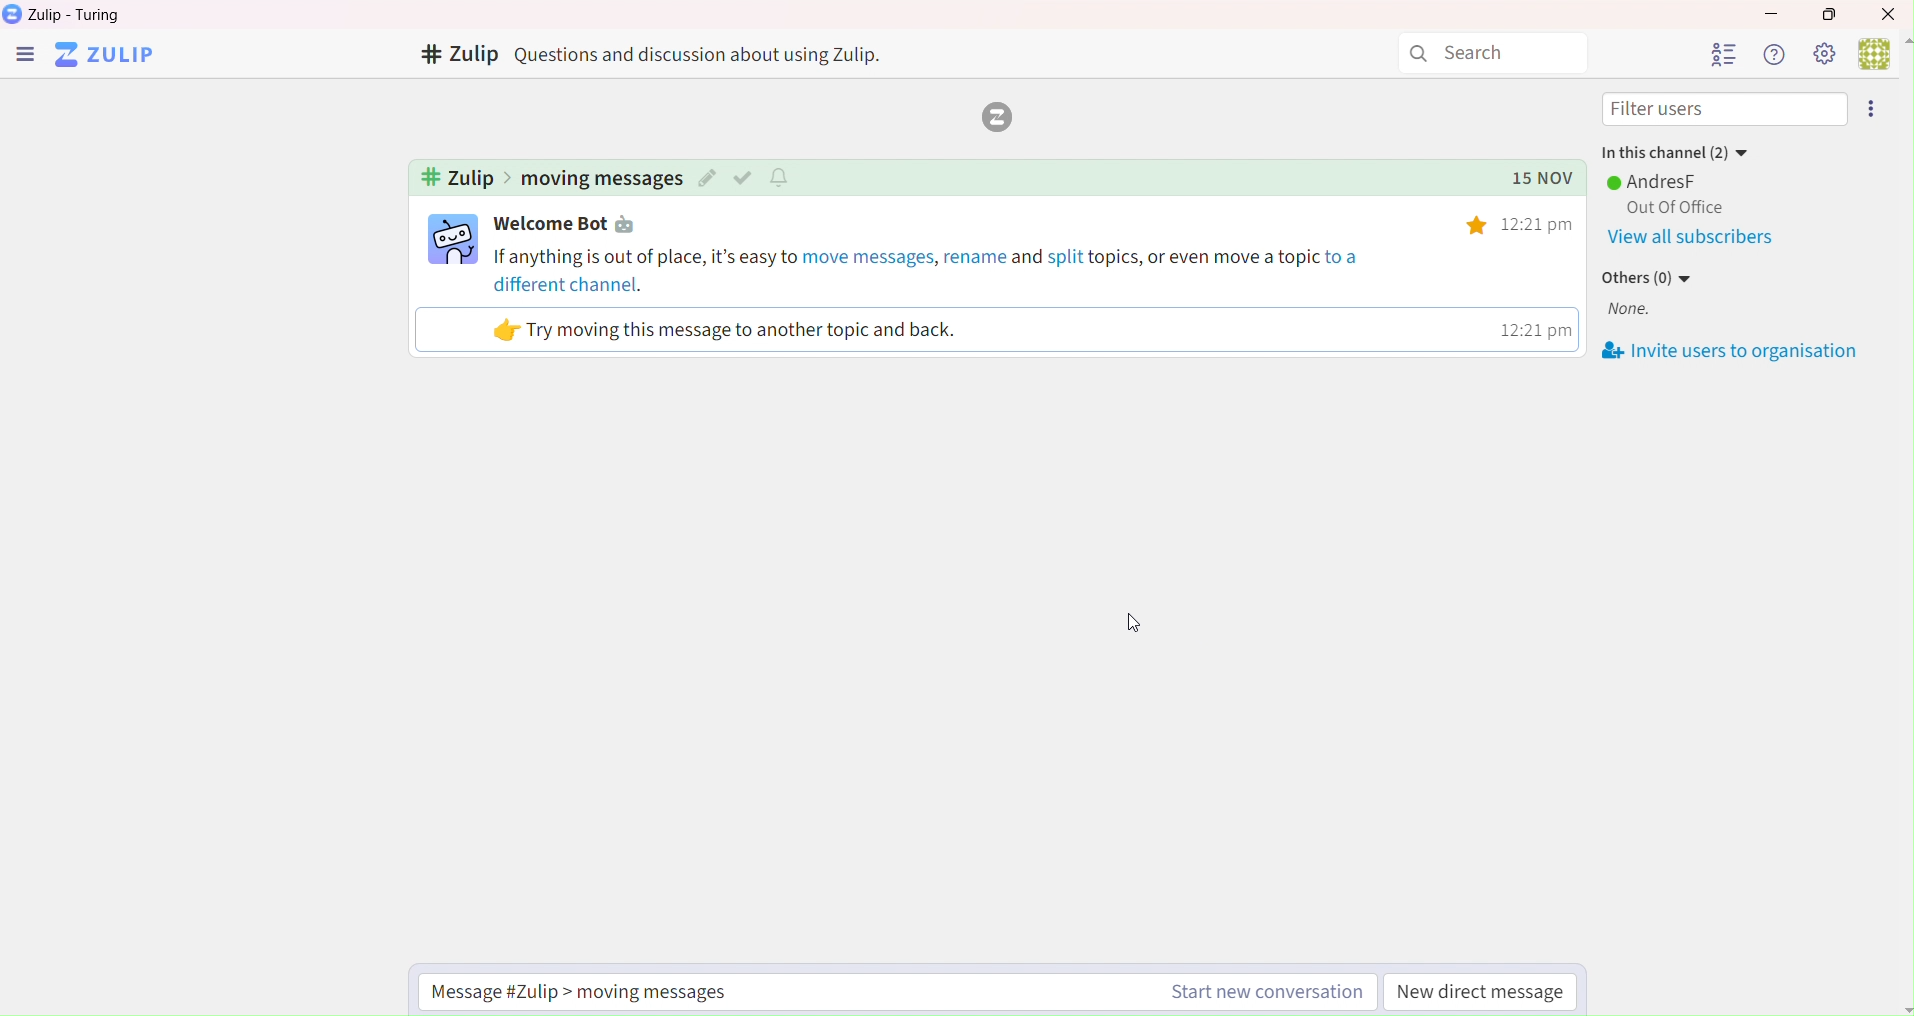 Image resolution: width=1914 pixels, height=1016 pixels. What do you see at coordinates (1696, 238) in the screenshot?
I see `View All subscribers` at bounding box center [1696, 238].